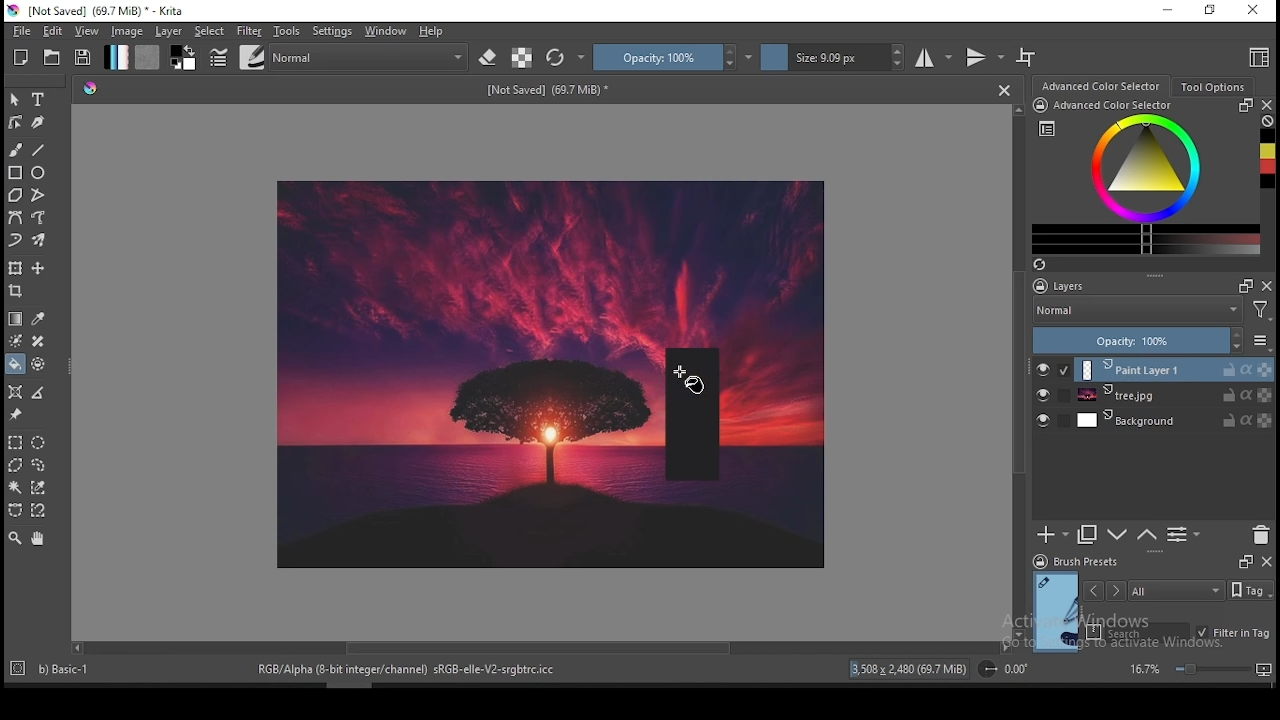  What do you see at coordinates (1243, 285) in the screenshot?
I see `Frame` at bounding box center [1243, 285].